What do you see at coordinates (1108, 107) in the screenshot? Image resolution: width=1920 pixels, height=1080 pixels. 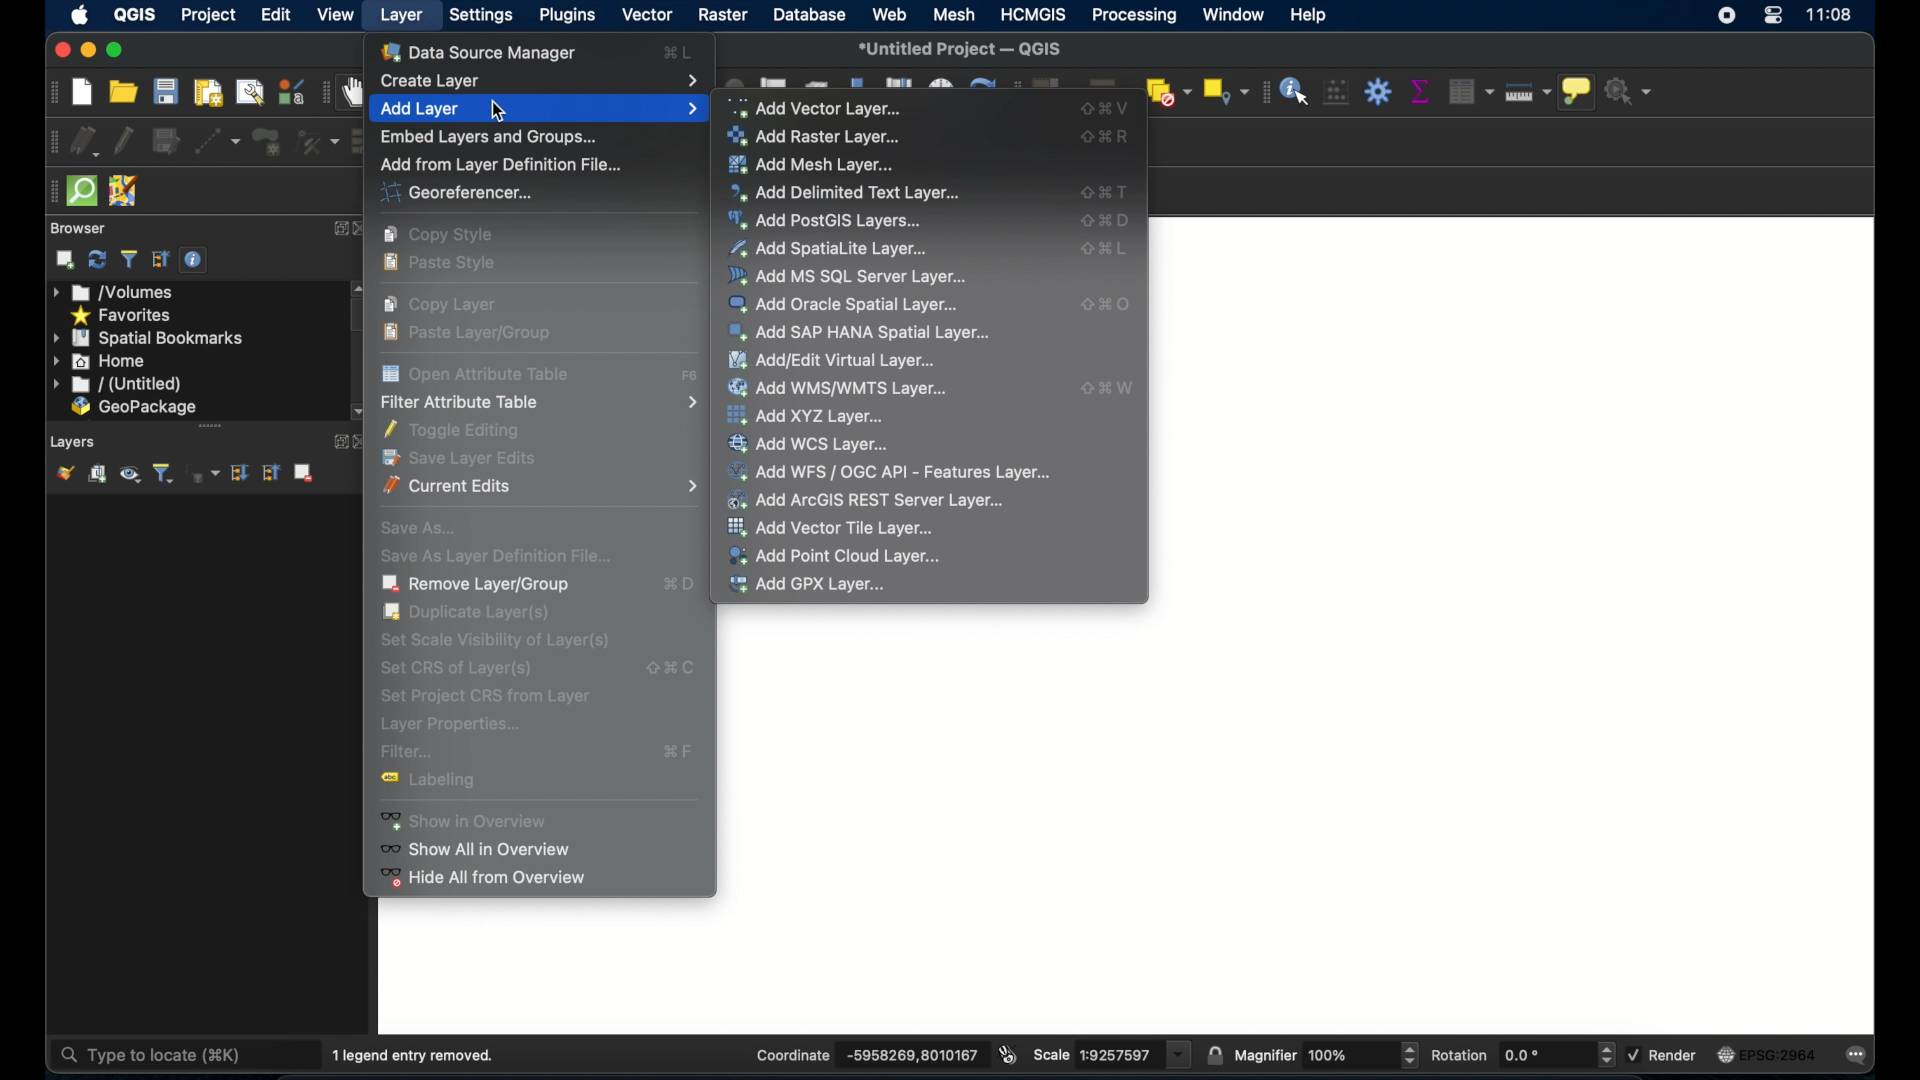 I see `add vector layer` at bounding box center [1108, 107].